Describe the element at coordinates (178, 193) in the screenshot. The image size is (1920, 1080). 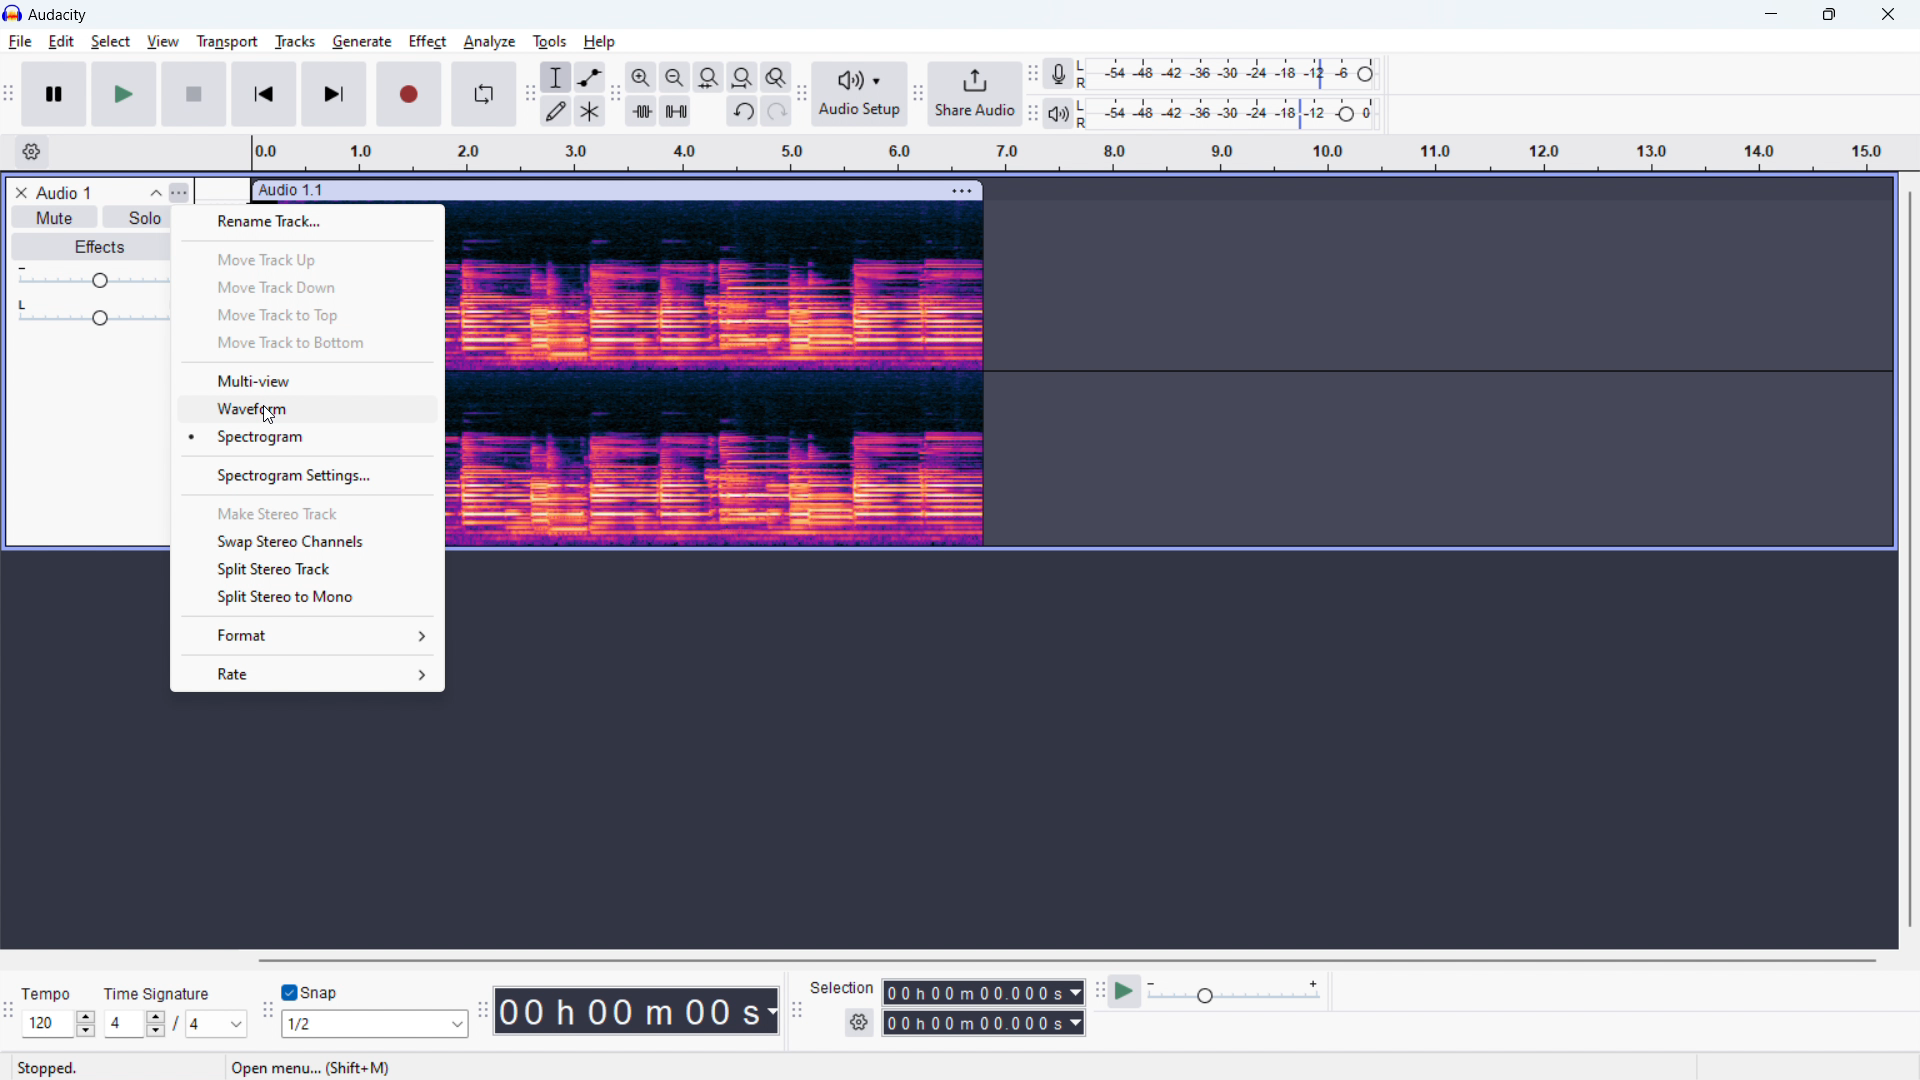
I see `track control panel menu` at that location.